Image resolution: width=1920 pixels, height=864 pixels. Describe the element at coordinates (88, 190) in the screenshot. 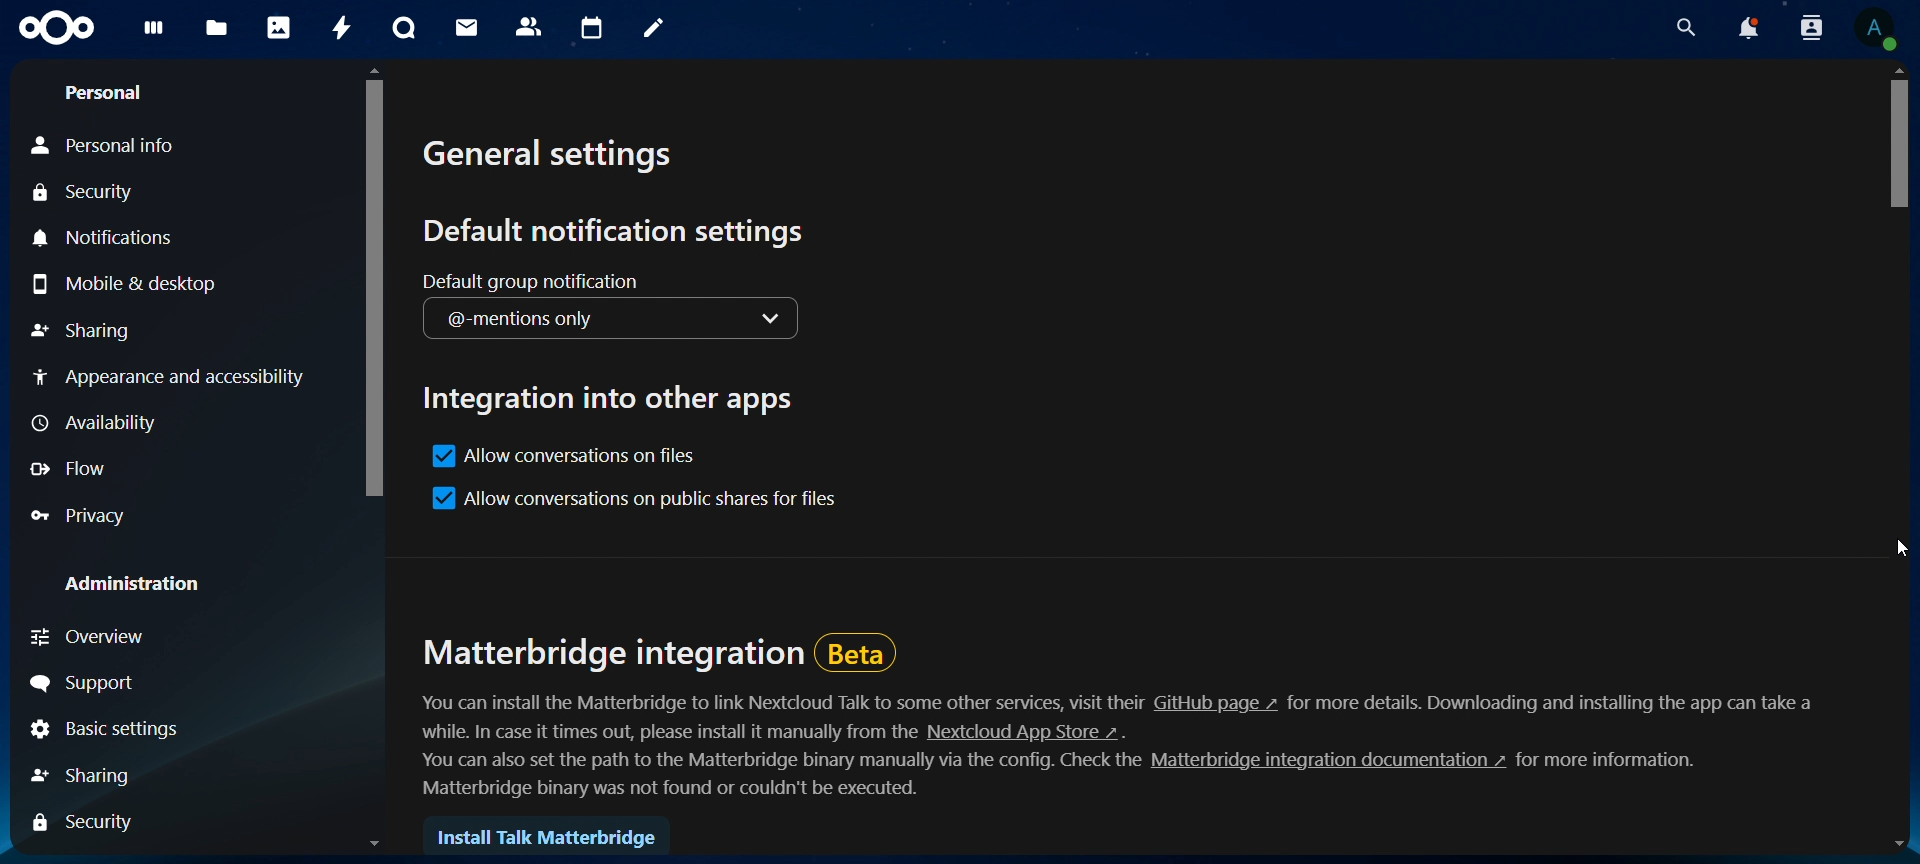

I see `Security` at that location.